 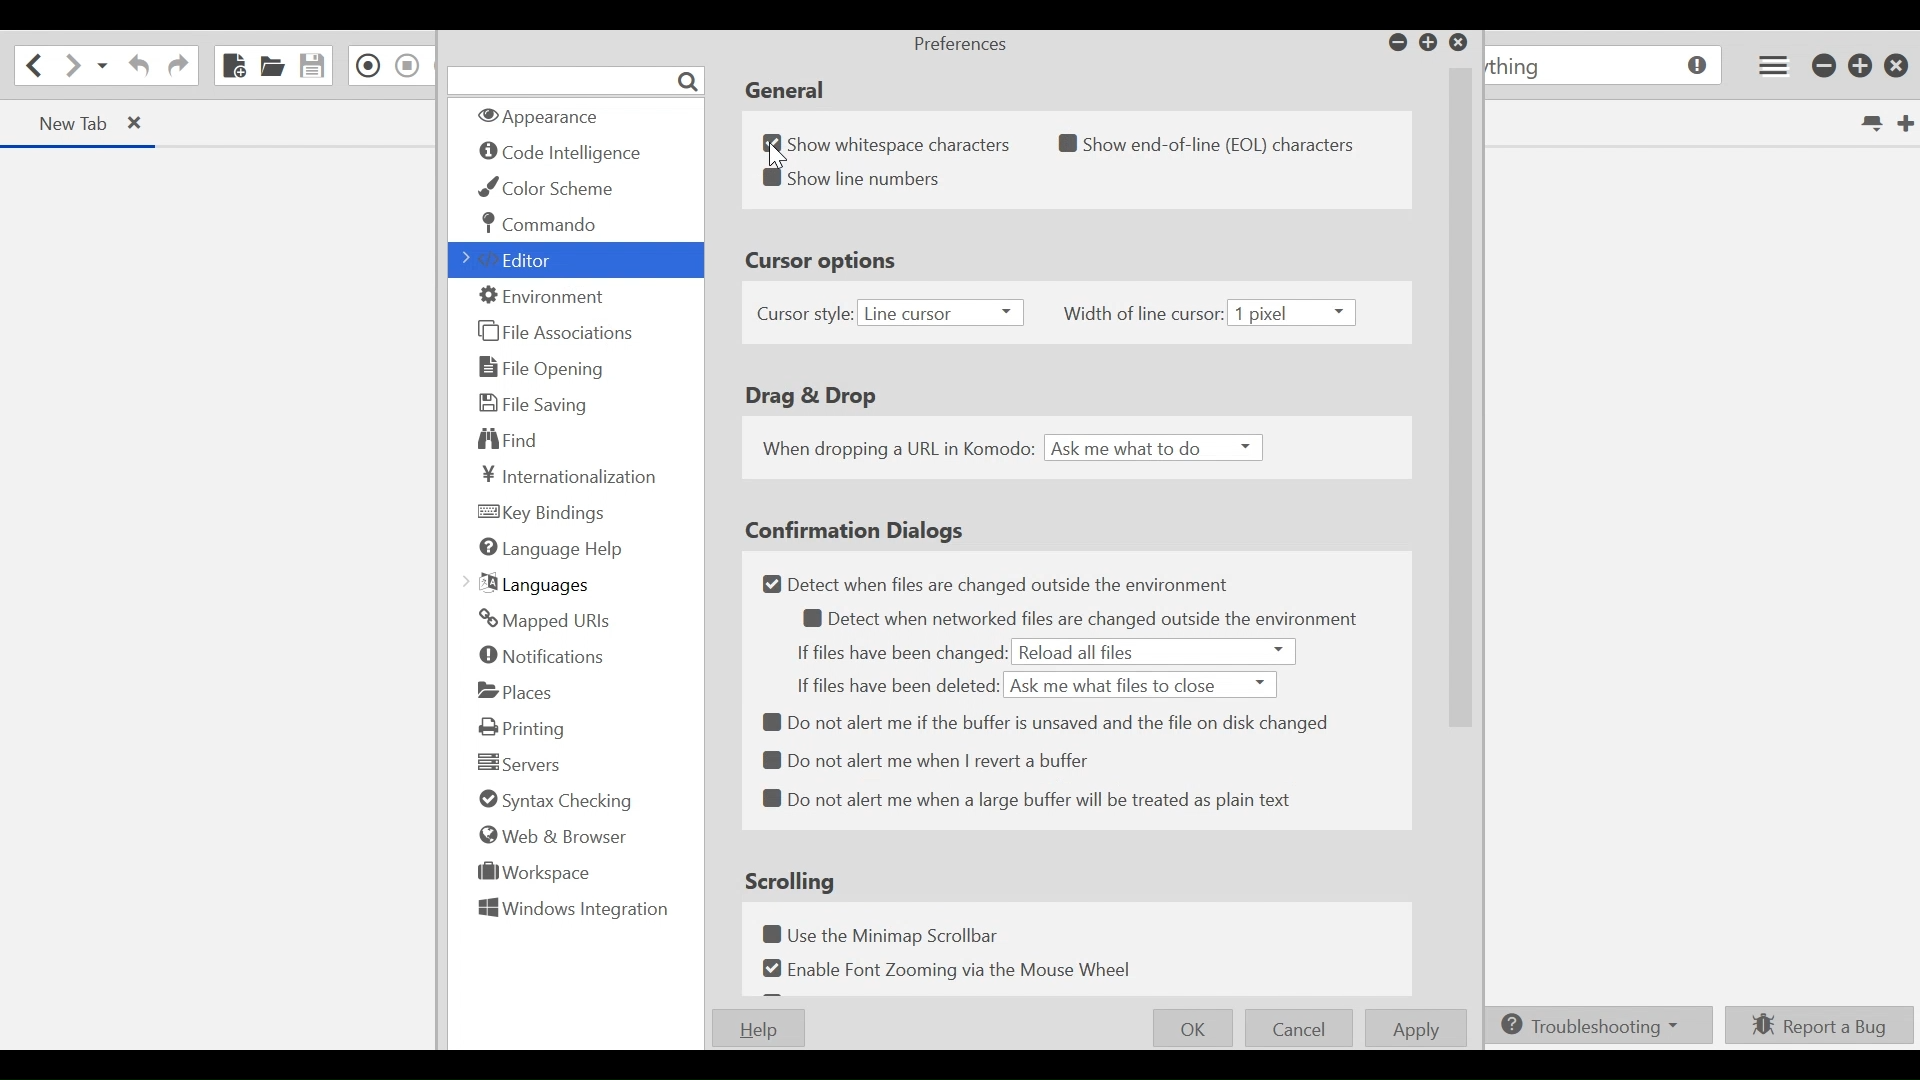 I want to click on Go forward one location, so click(x=69, y=67).